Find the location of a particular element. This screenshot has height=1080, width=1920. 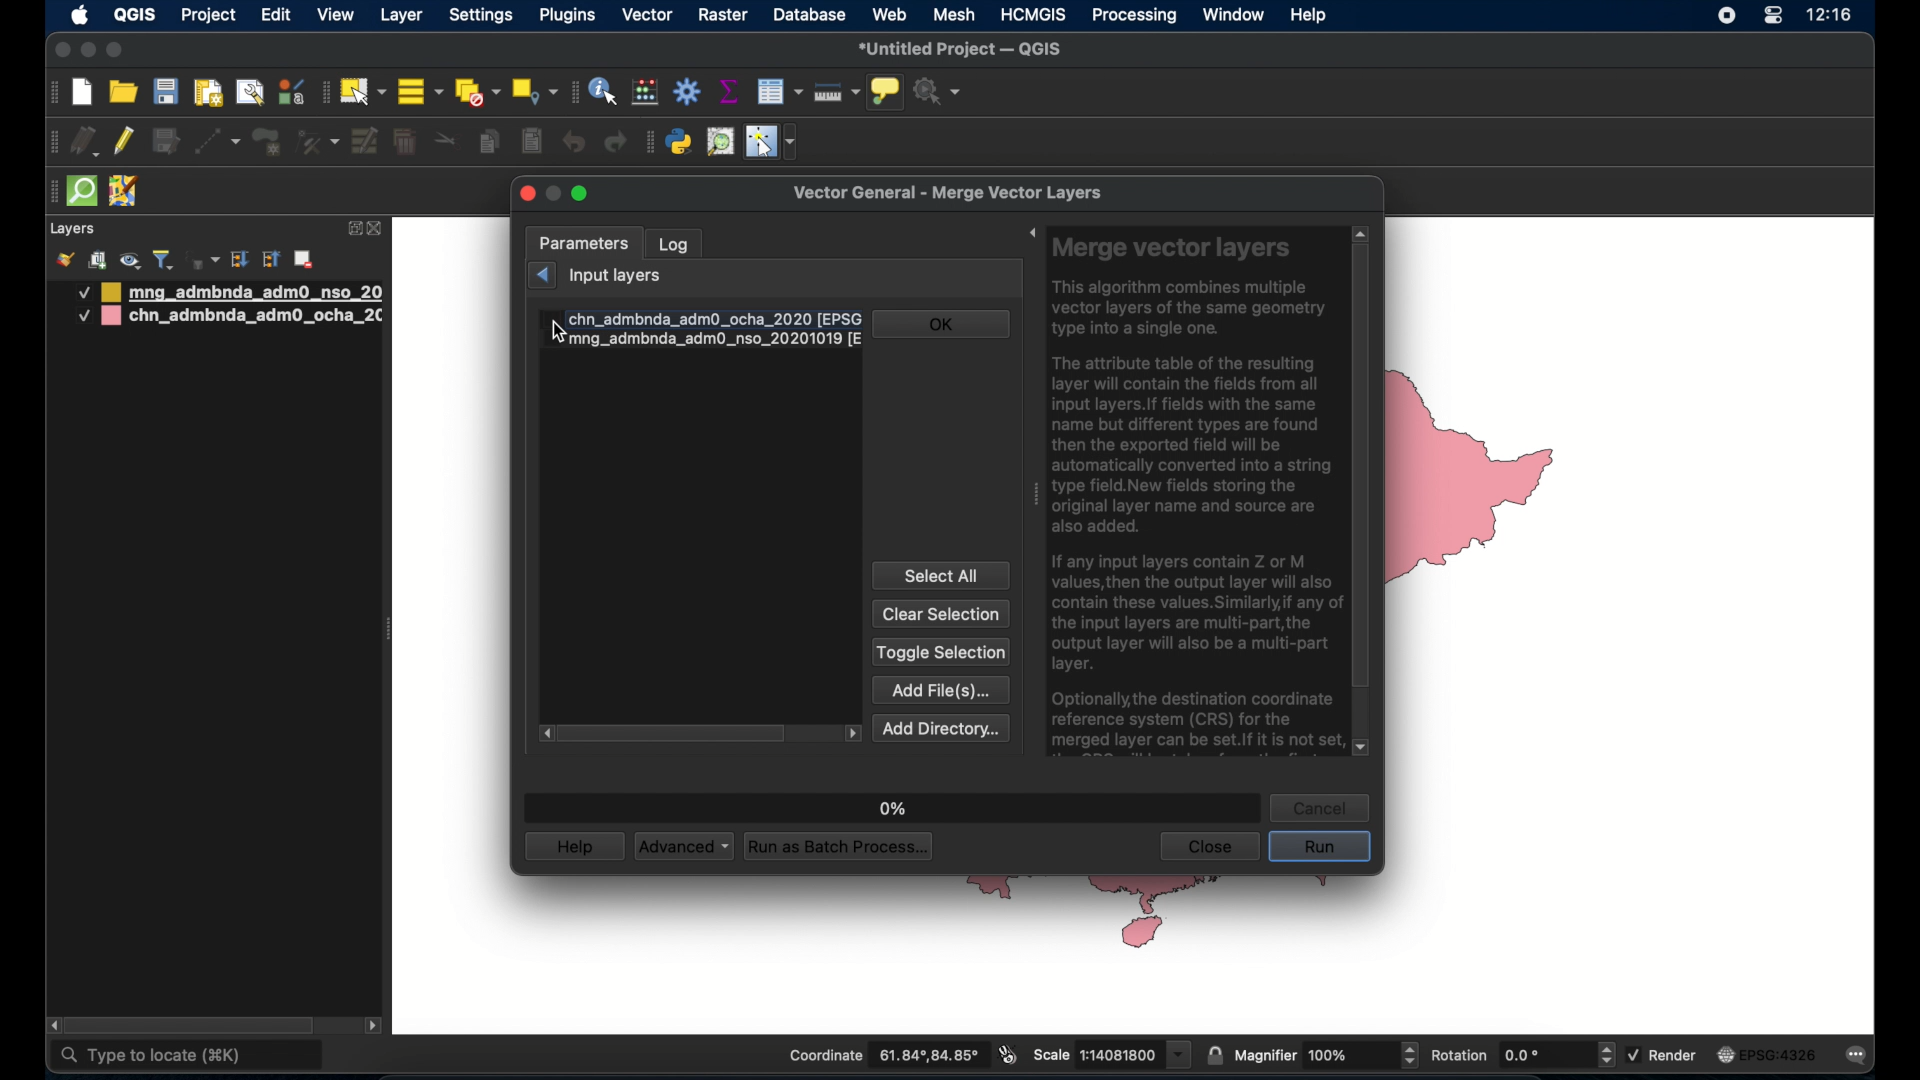

scroll box is located at coordinates (197, 1024).